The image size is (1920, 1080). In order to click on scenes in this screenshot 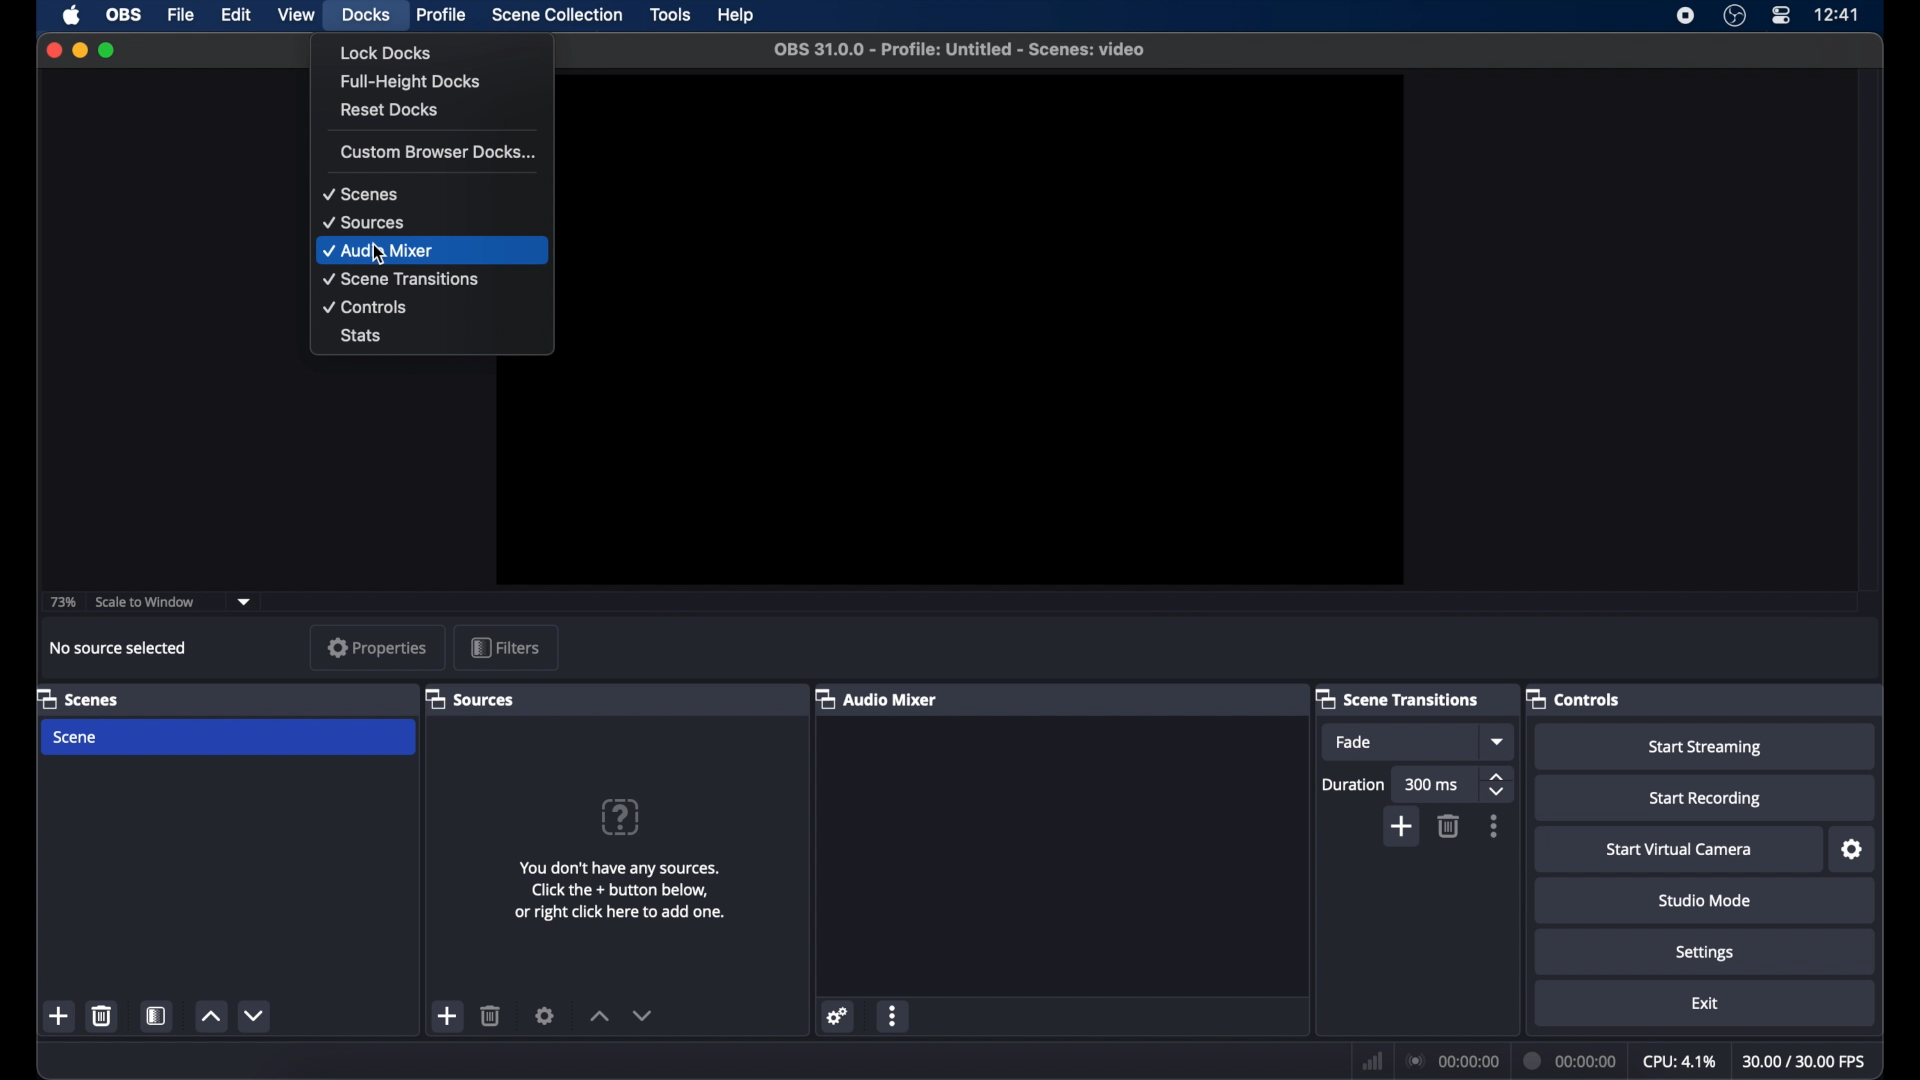, I will do `click(360, 195)`.